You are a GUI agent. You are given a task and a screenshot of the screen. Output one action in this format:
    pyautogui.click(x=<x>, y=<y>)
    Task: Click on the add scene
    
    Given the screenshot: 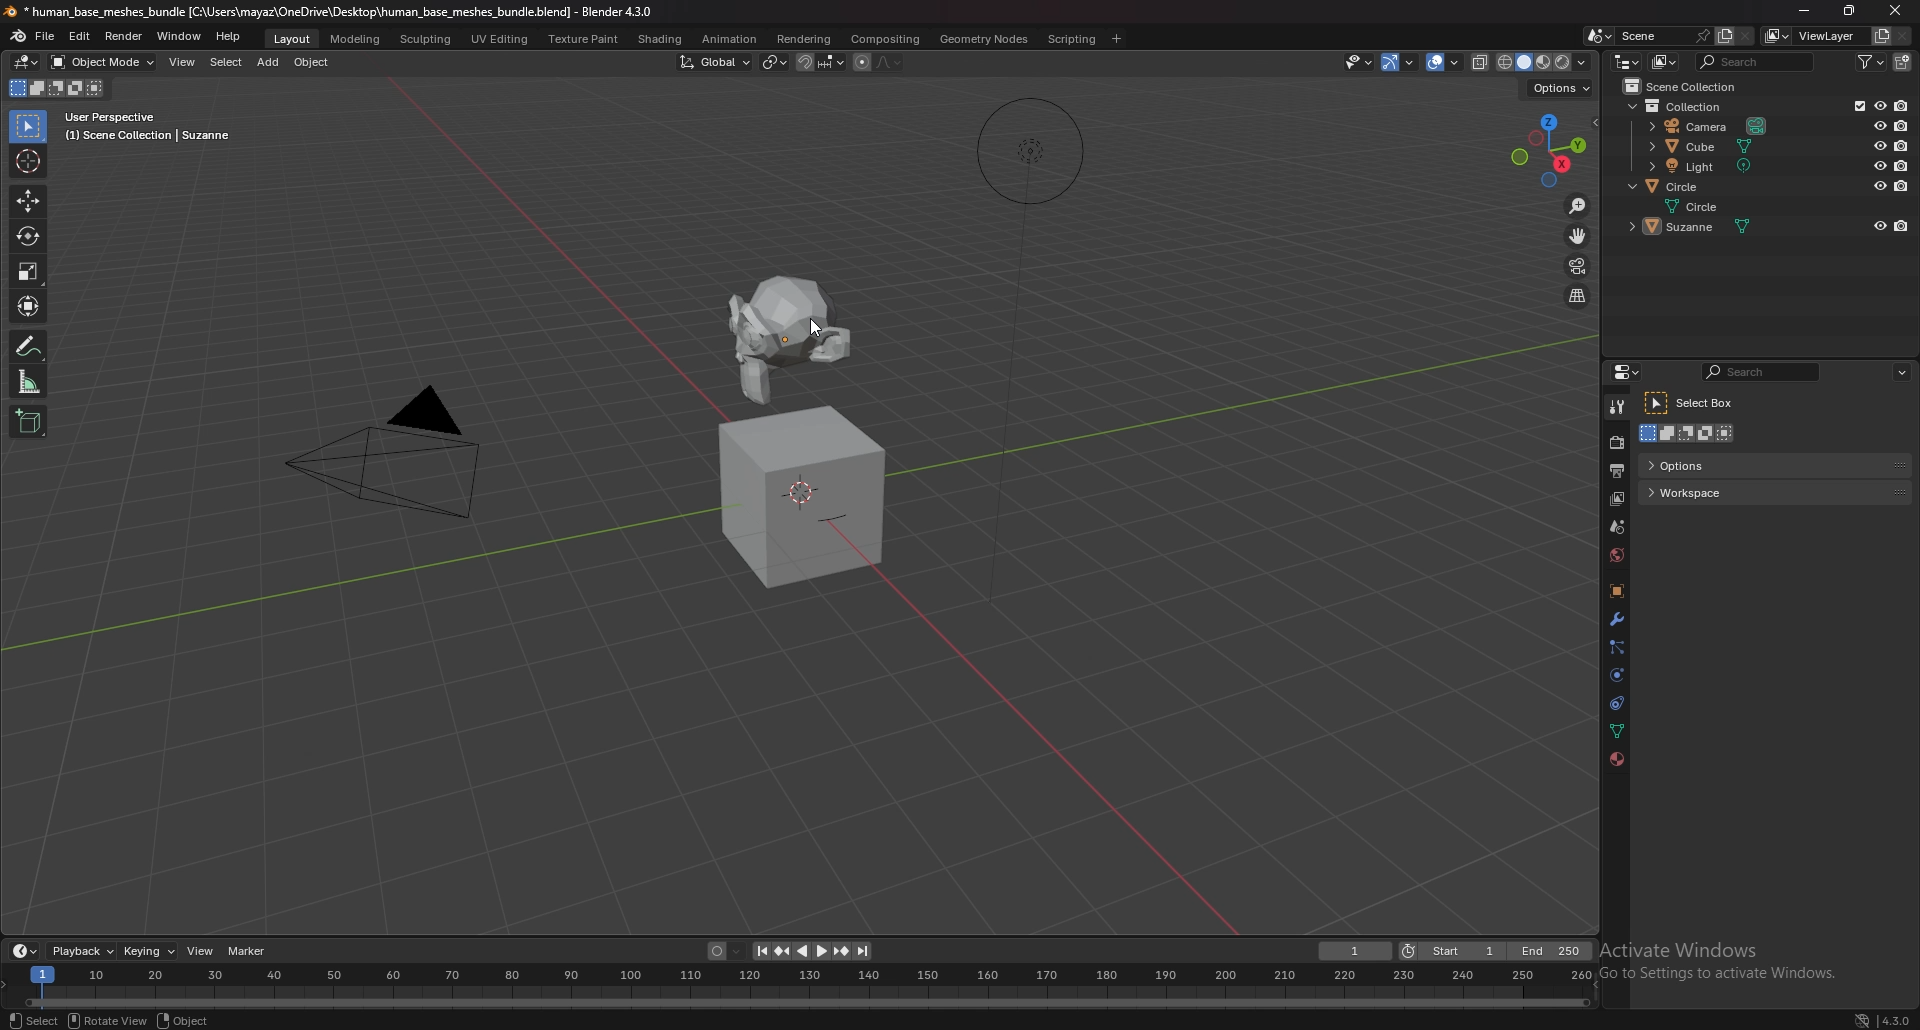 What is the action you would take?
    pyautogui.click(x=1721, y=36)
    